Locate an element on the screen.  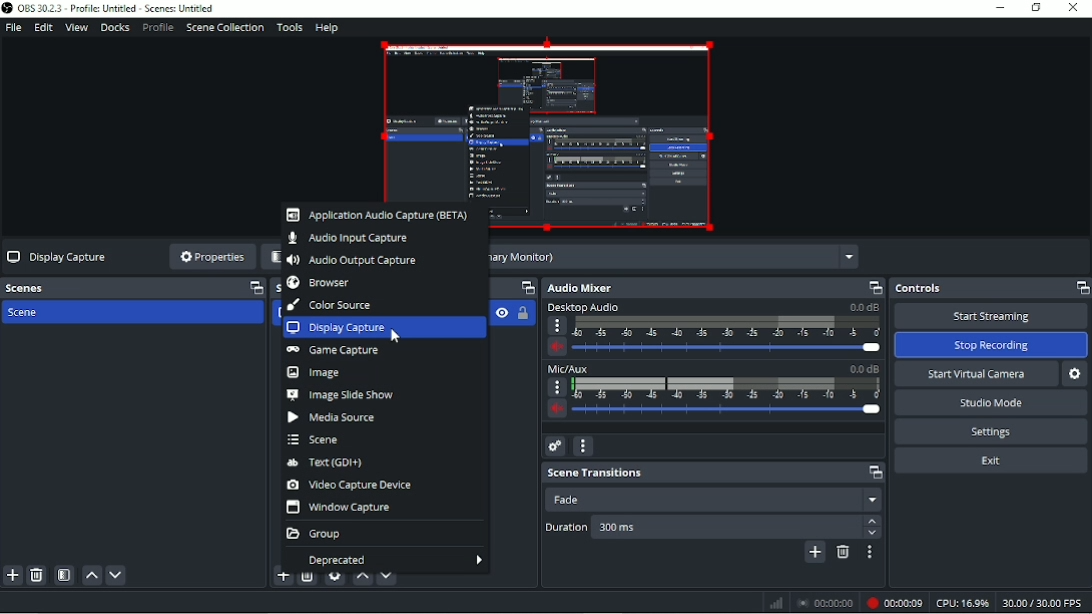
Open source properties is located at coordinates (335, 580).